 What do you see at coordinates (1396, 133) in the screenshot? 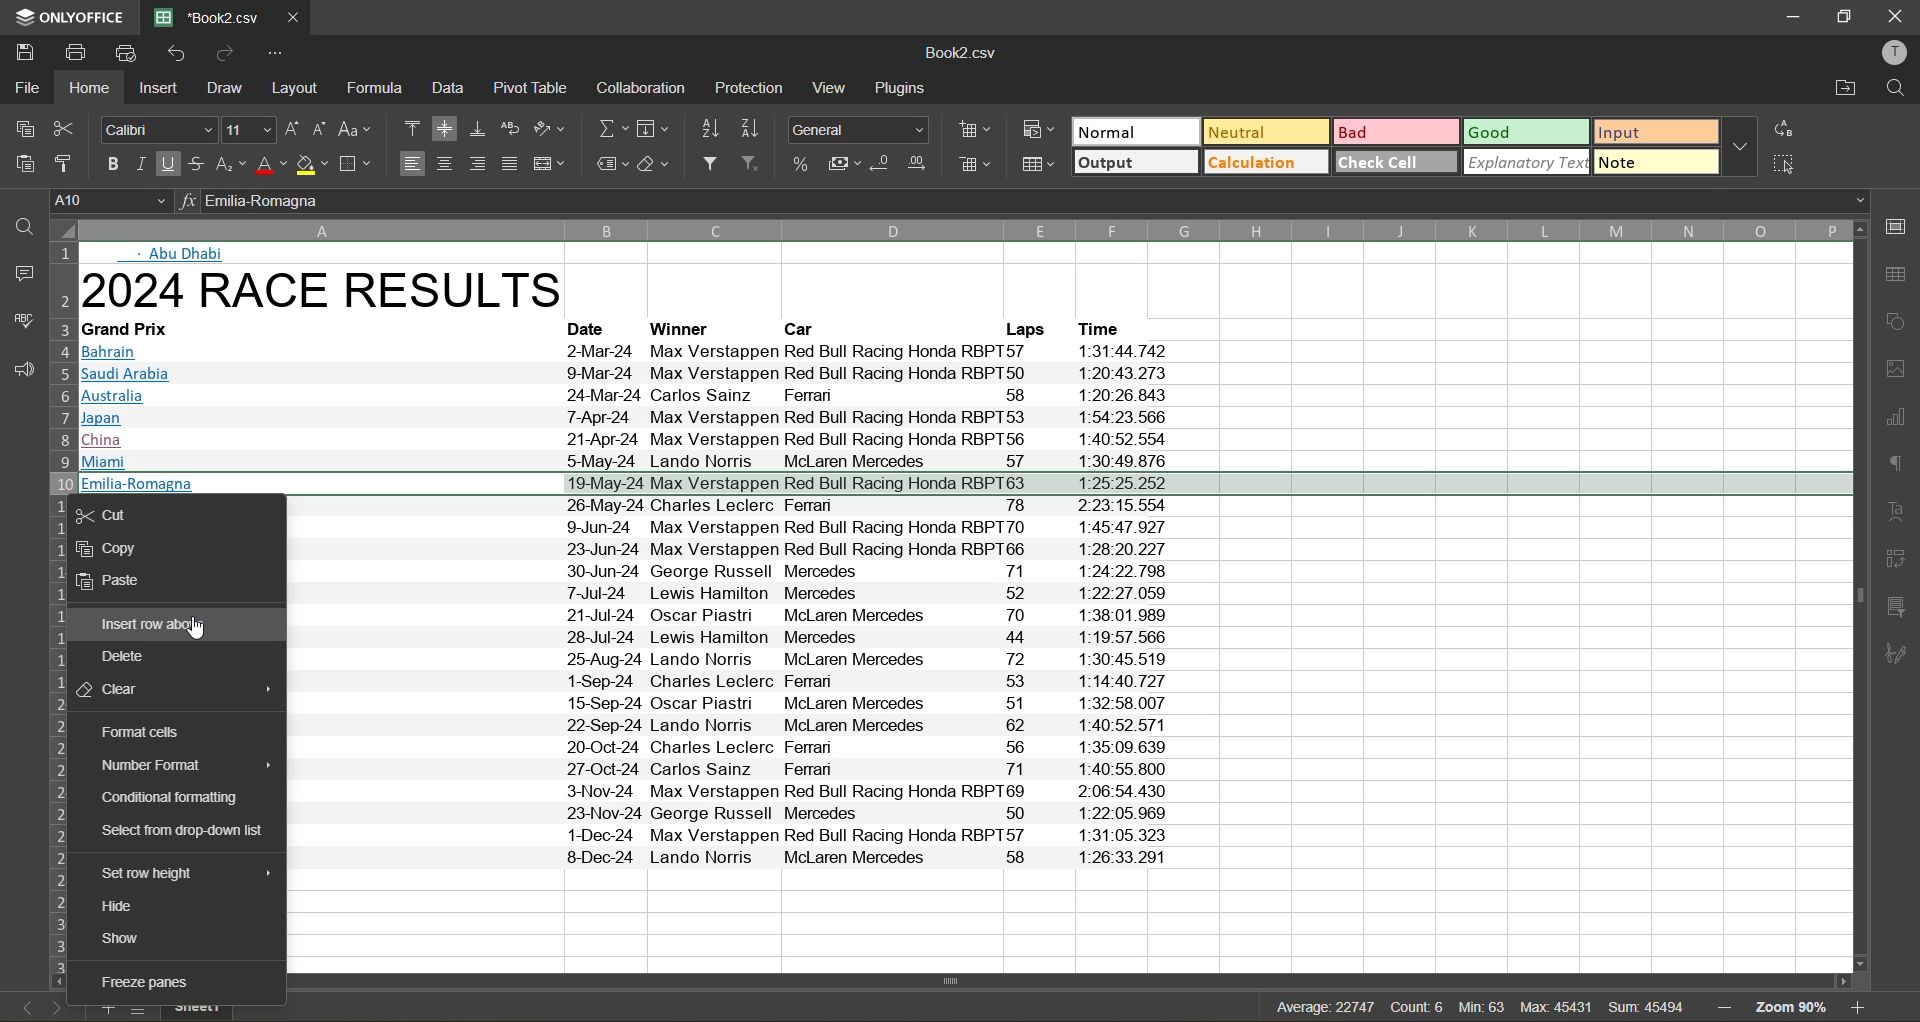
I see `bad` at bounding box center [1396, 133].